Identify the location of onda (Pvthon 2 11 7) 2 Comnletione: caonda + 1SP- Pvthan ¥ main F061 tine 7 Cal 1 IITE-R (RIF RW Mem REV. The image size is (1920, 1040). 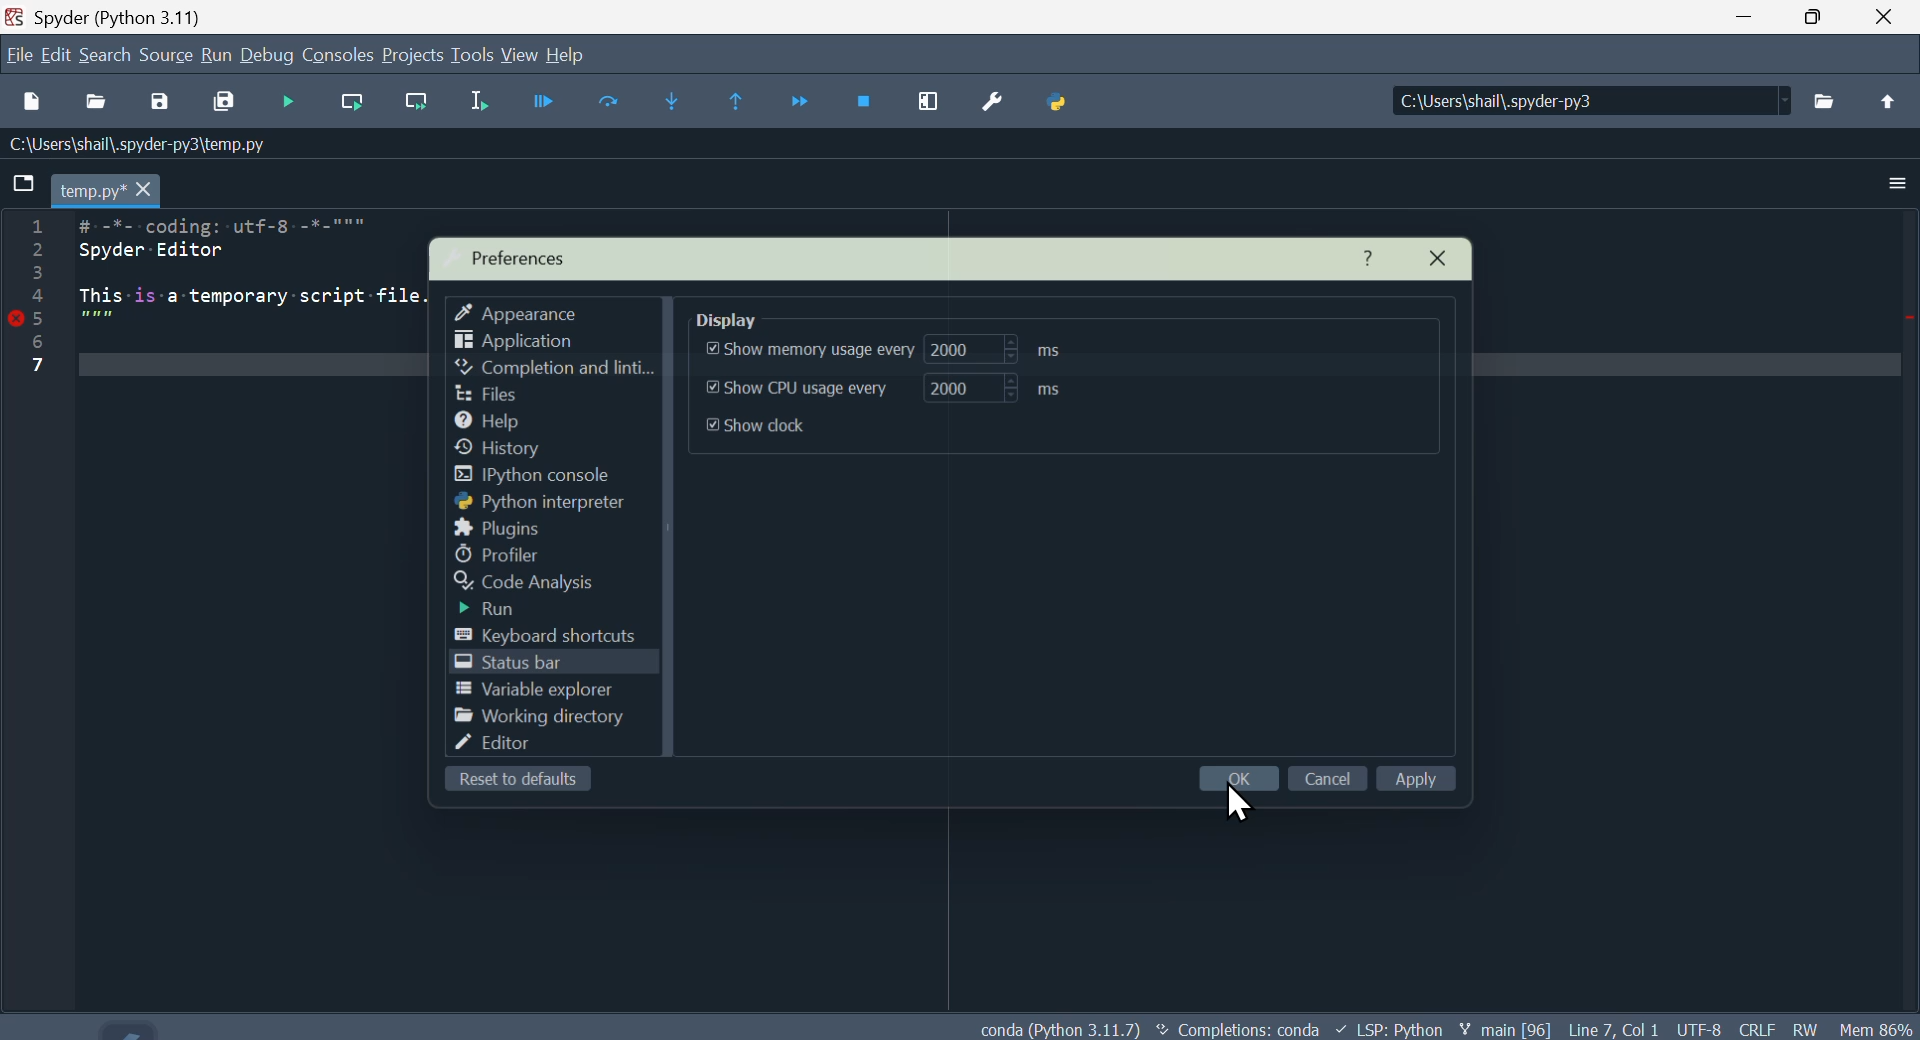
(1450, 1024).